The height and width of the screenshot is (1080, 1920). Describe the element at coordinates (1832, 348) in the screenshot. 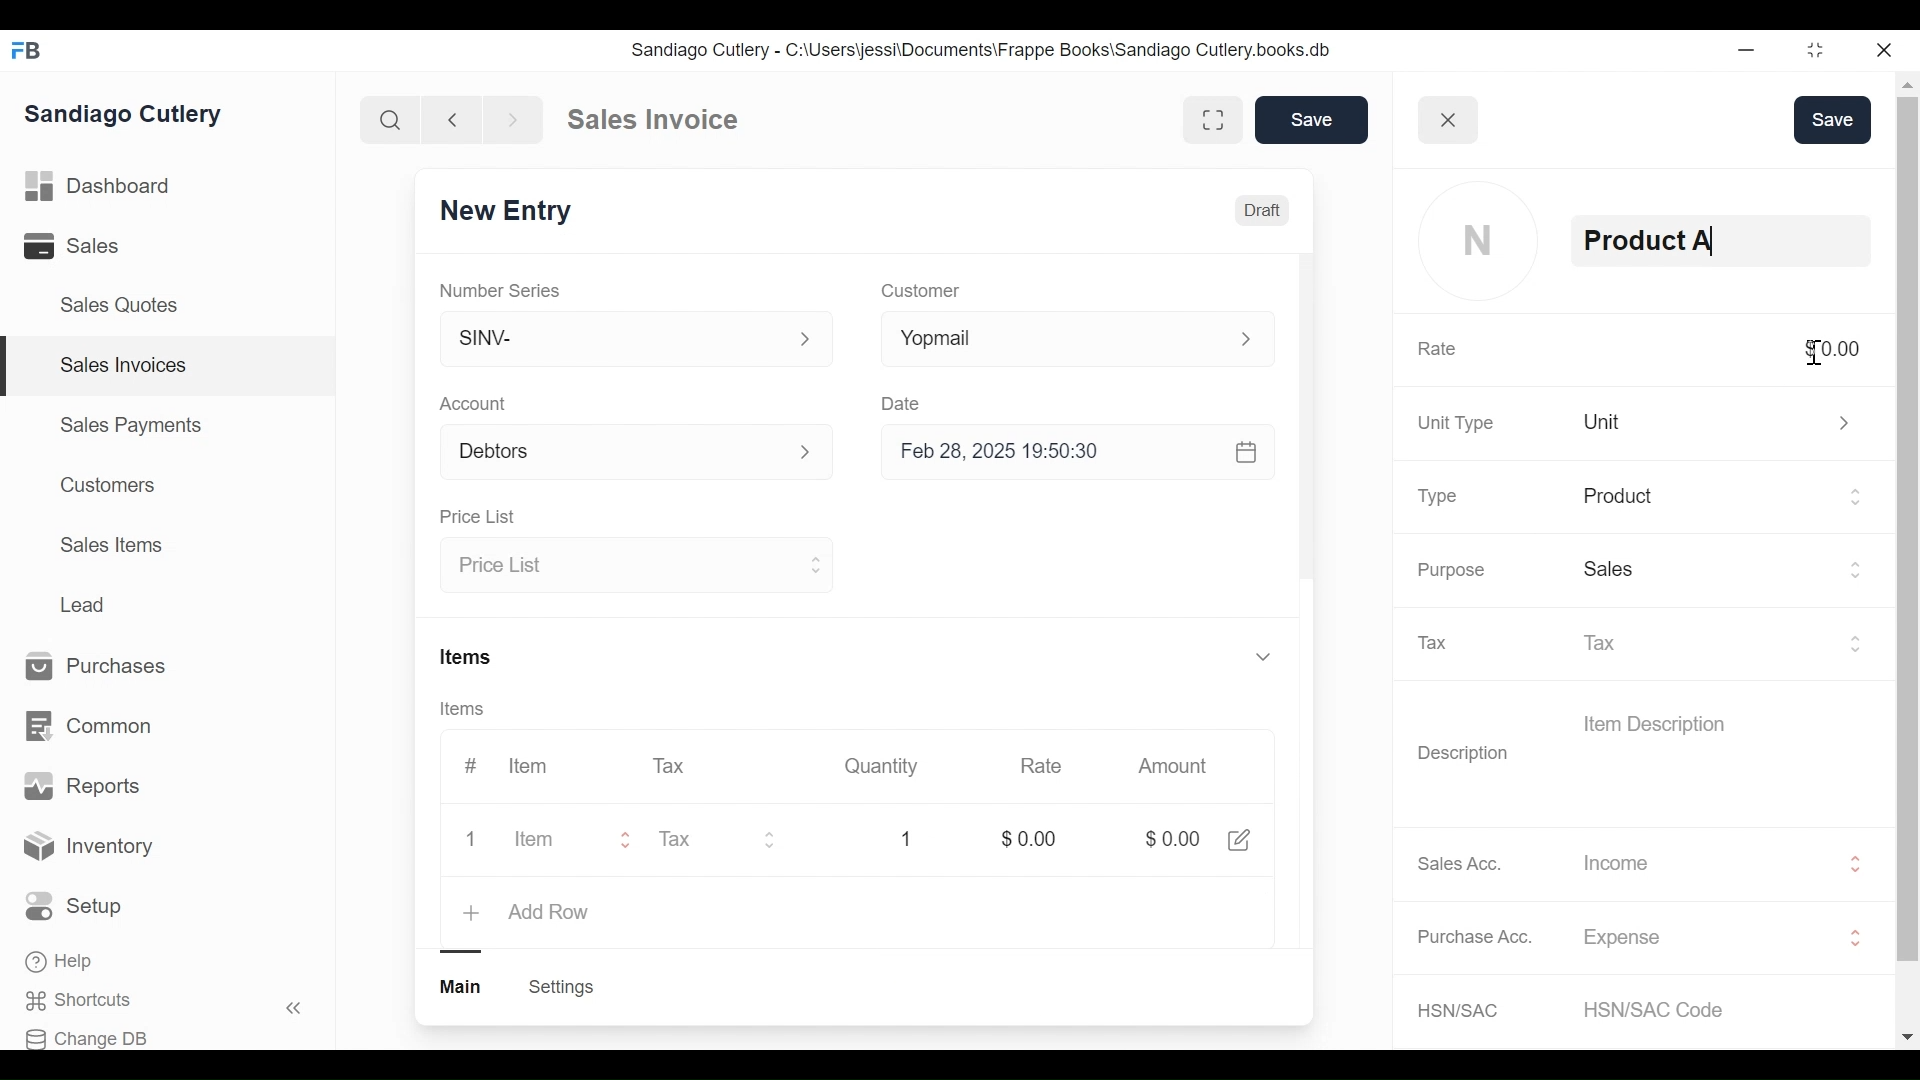

I see `$0.00` at that location.